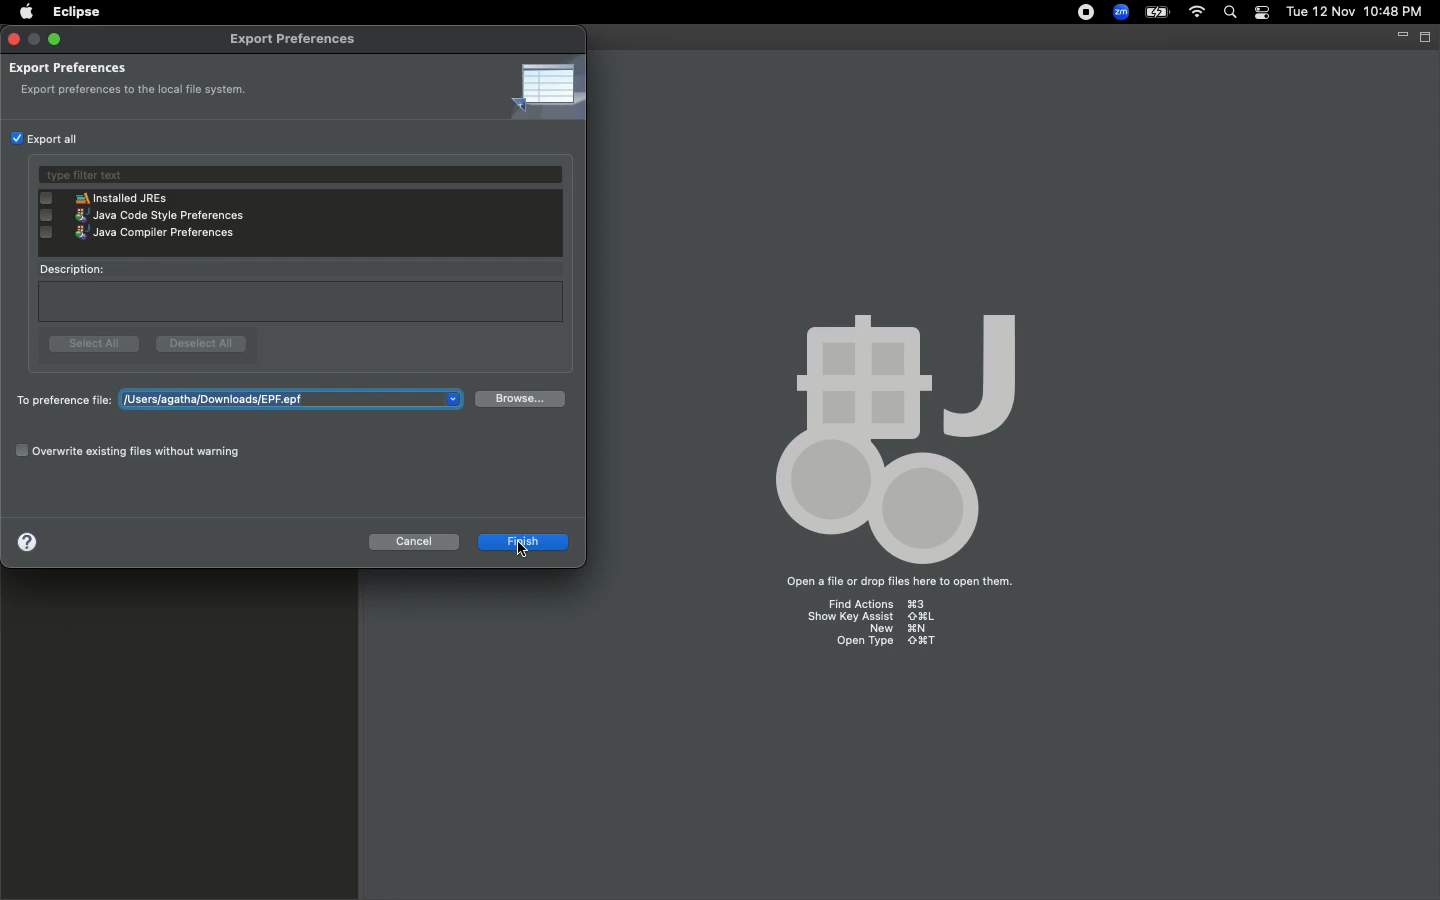  What do you see at coordinates (26, 14) in the screenshot?
I see `Apple logo` at bounding box center [26, 14].